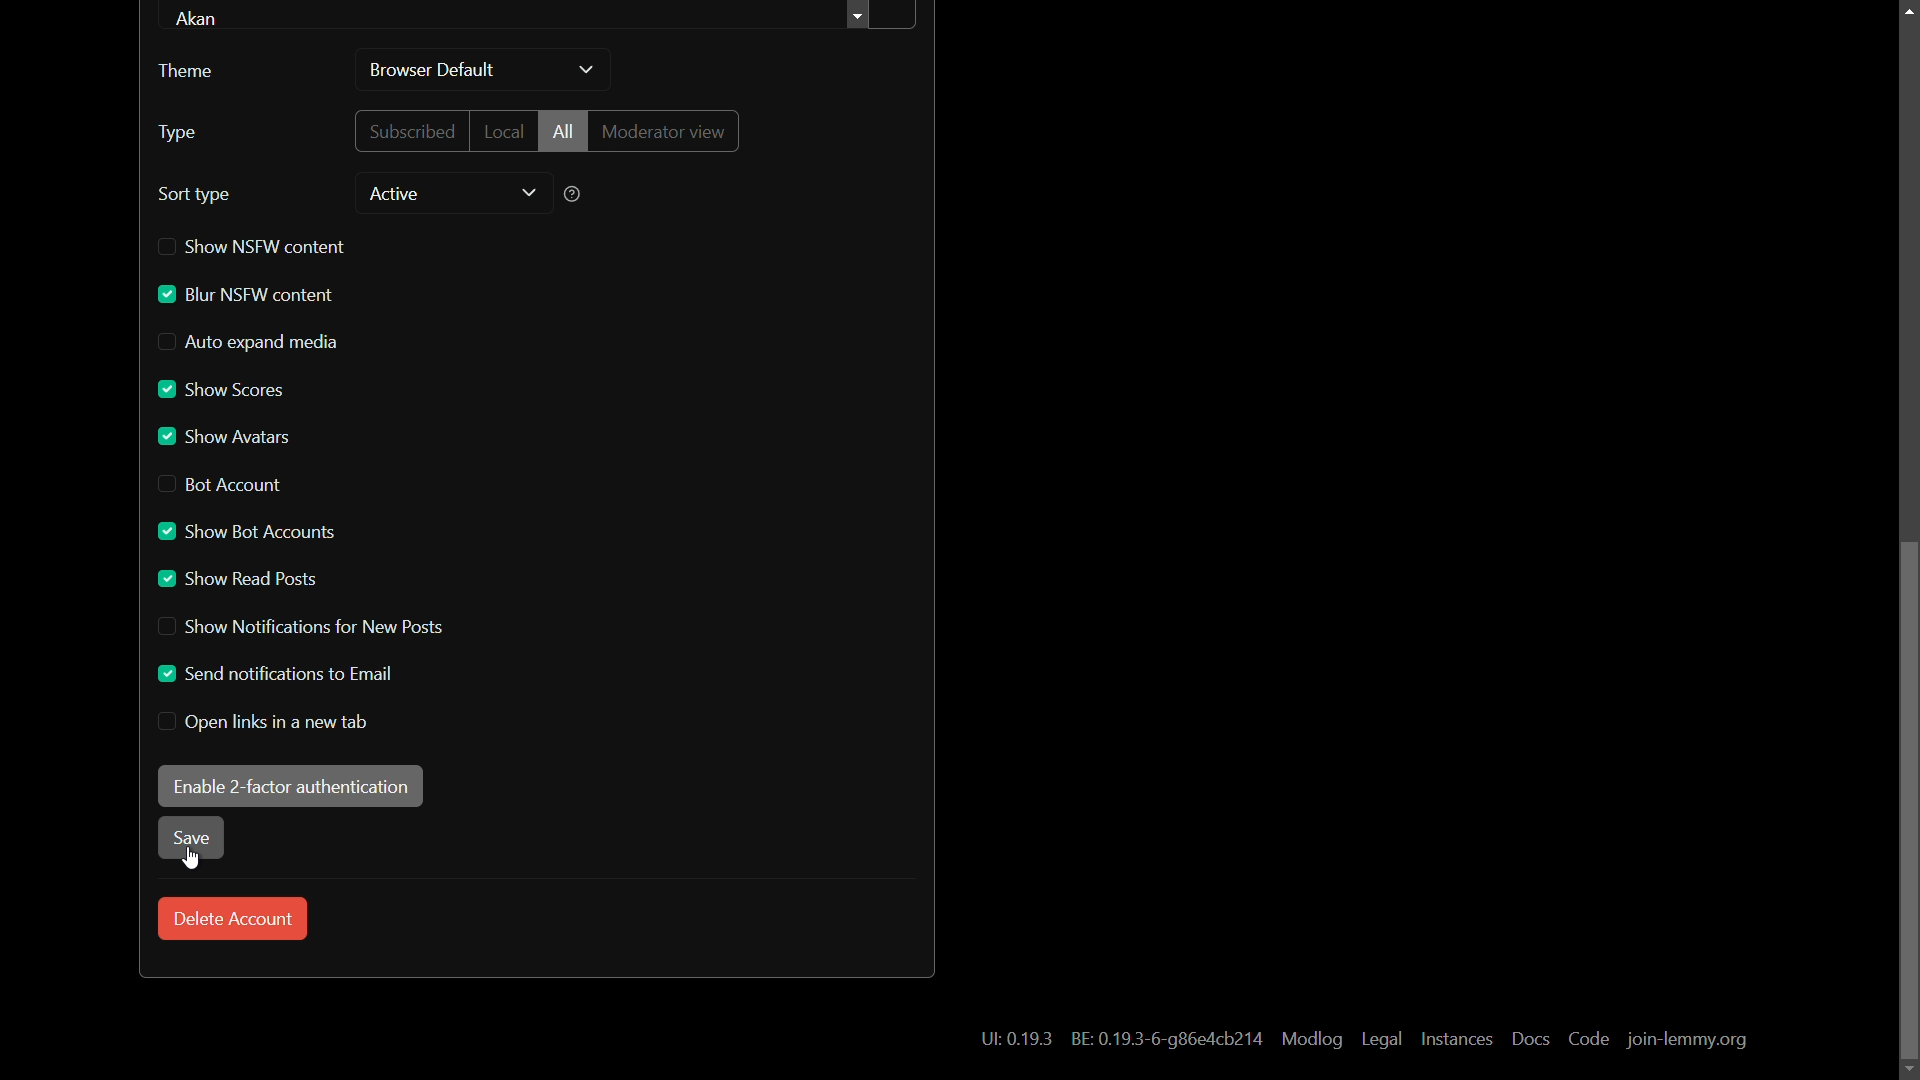  I want to click on moderator view, so click(669, 131).